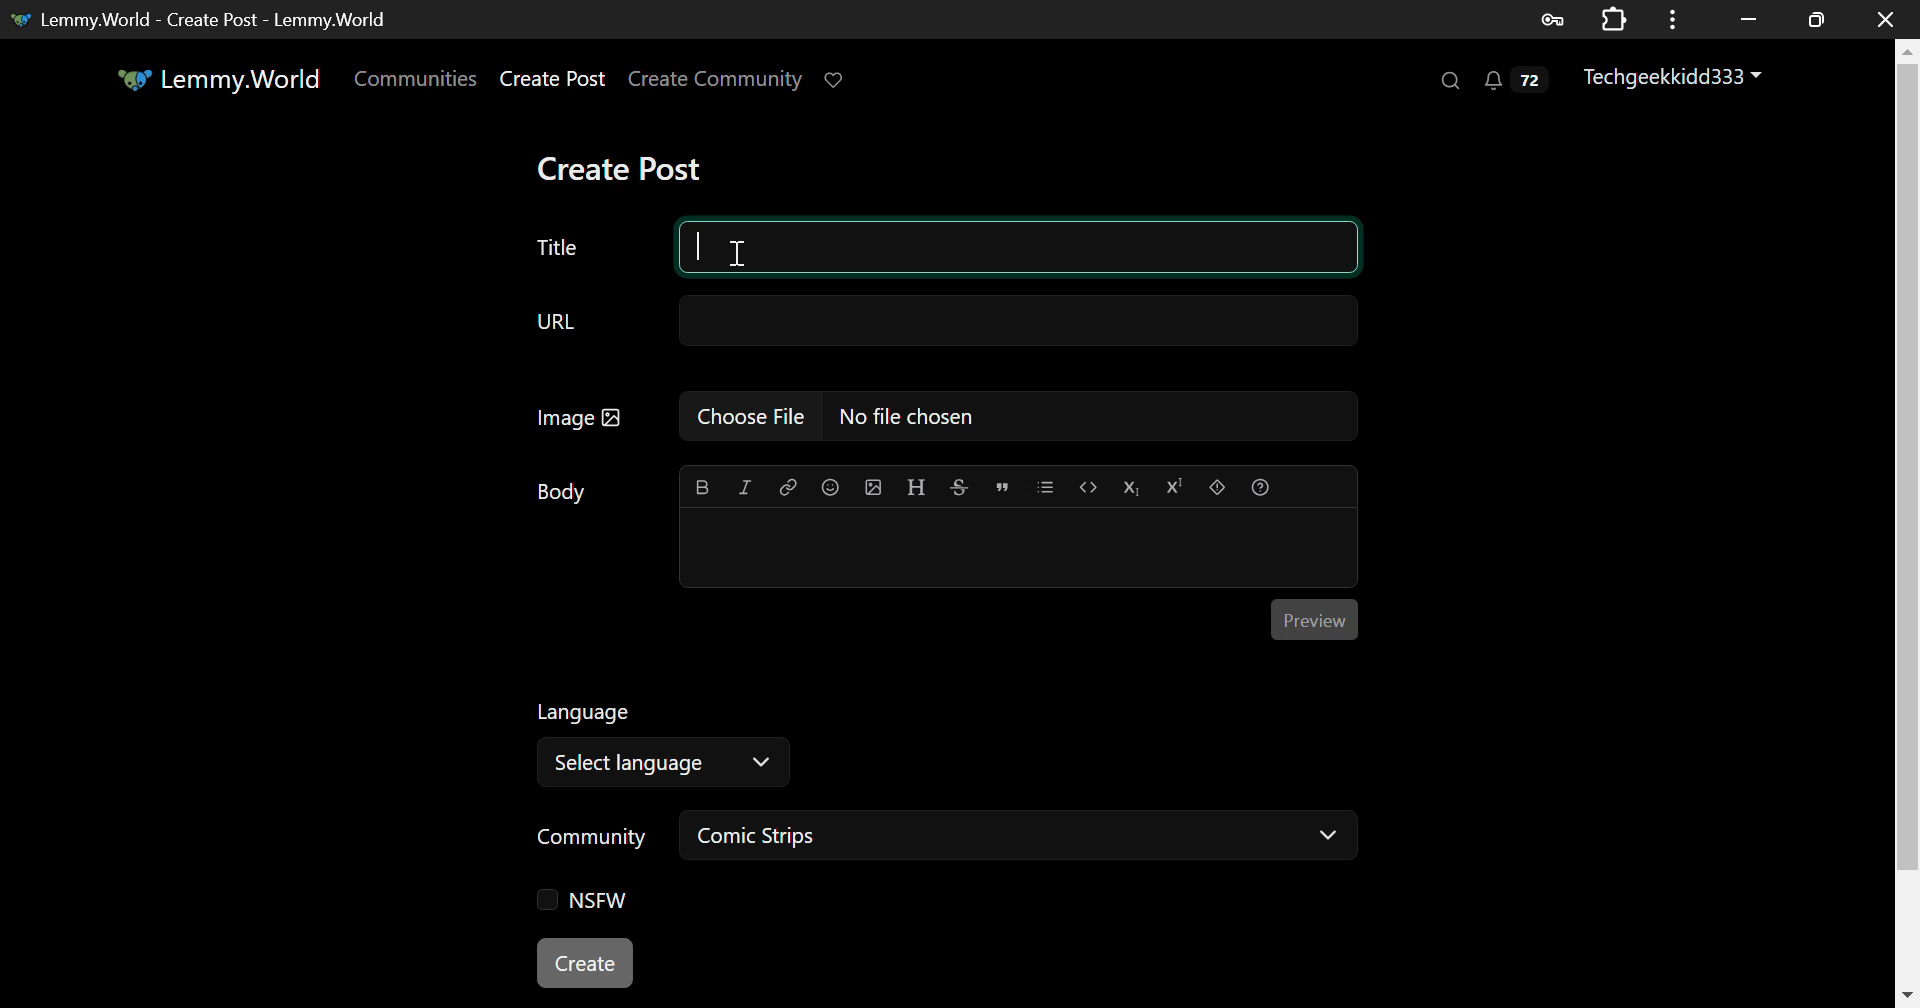  I want to click on Techgeekkidd333, so click(1675, 79).